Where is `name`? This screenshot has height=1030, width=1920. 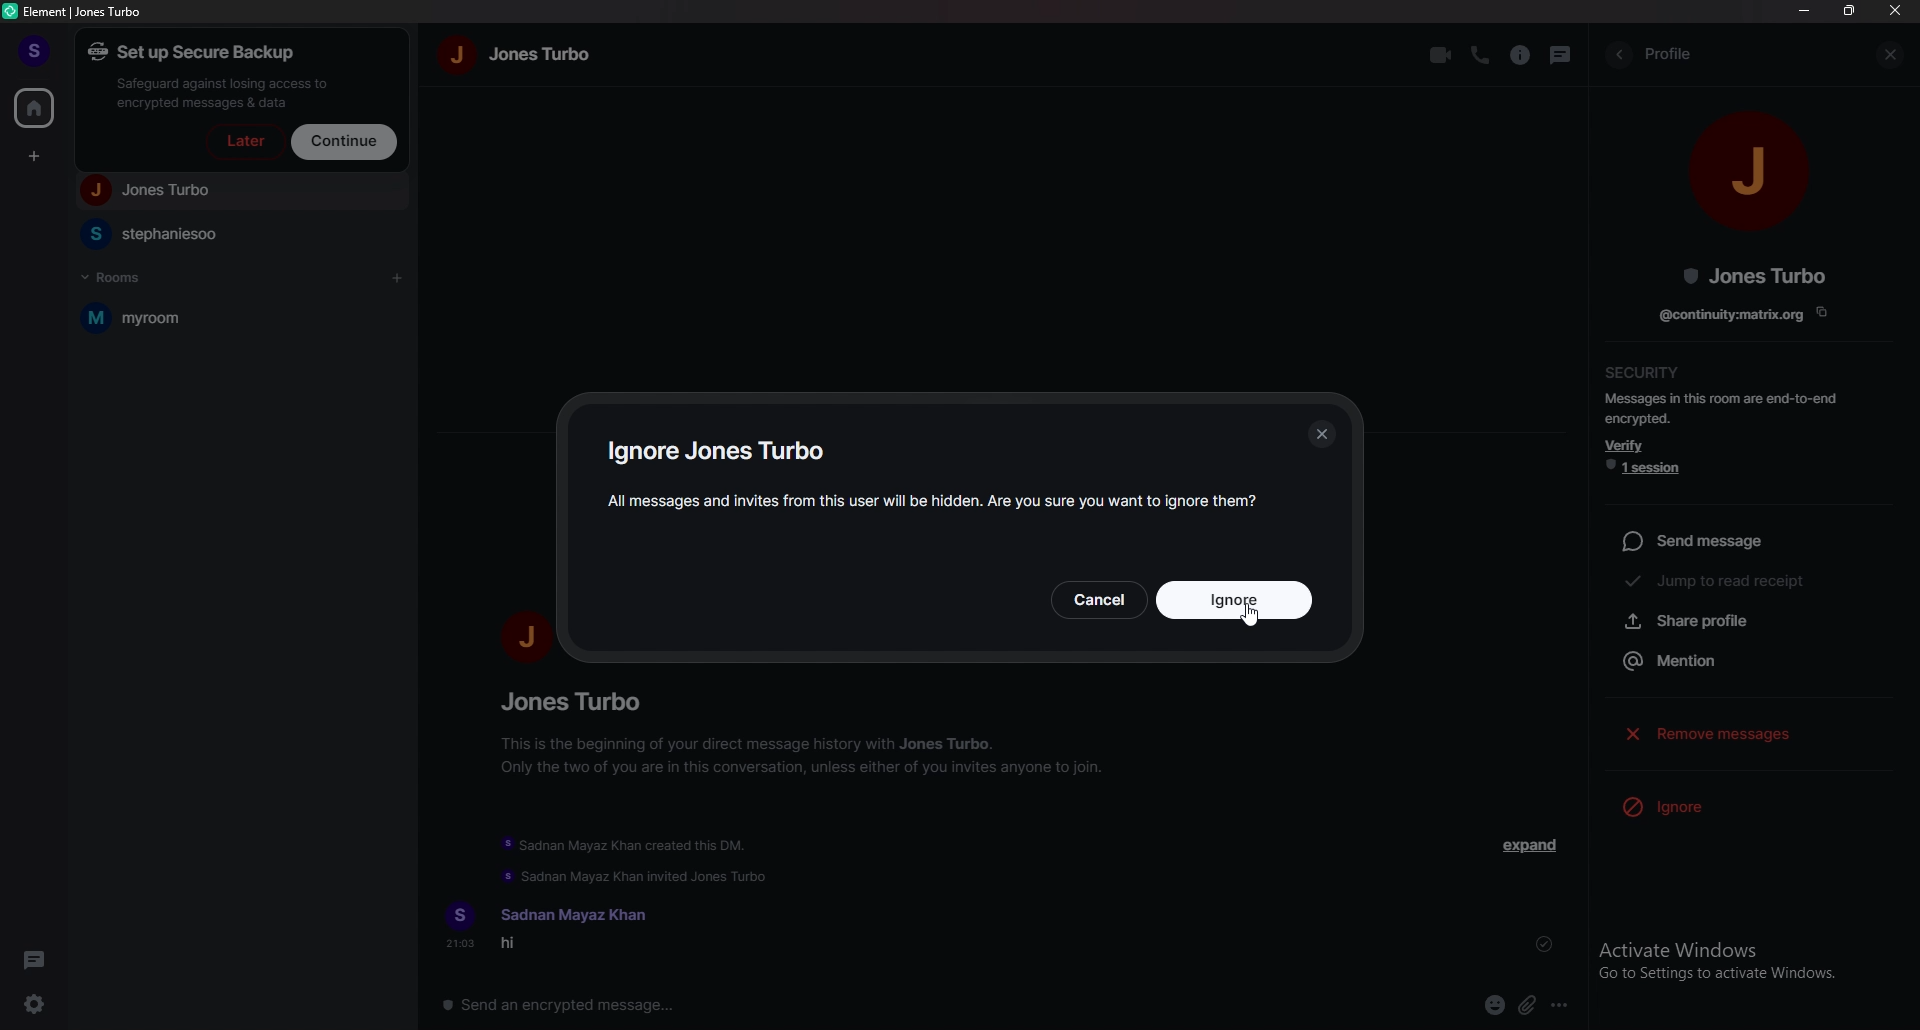 name is located at coordinates (520, 53).